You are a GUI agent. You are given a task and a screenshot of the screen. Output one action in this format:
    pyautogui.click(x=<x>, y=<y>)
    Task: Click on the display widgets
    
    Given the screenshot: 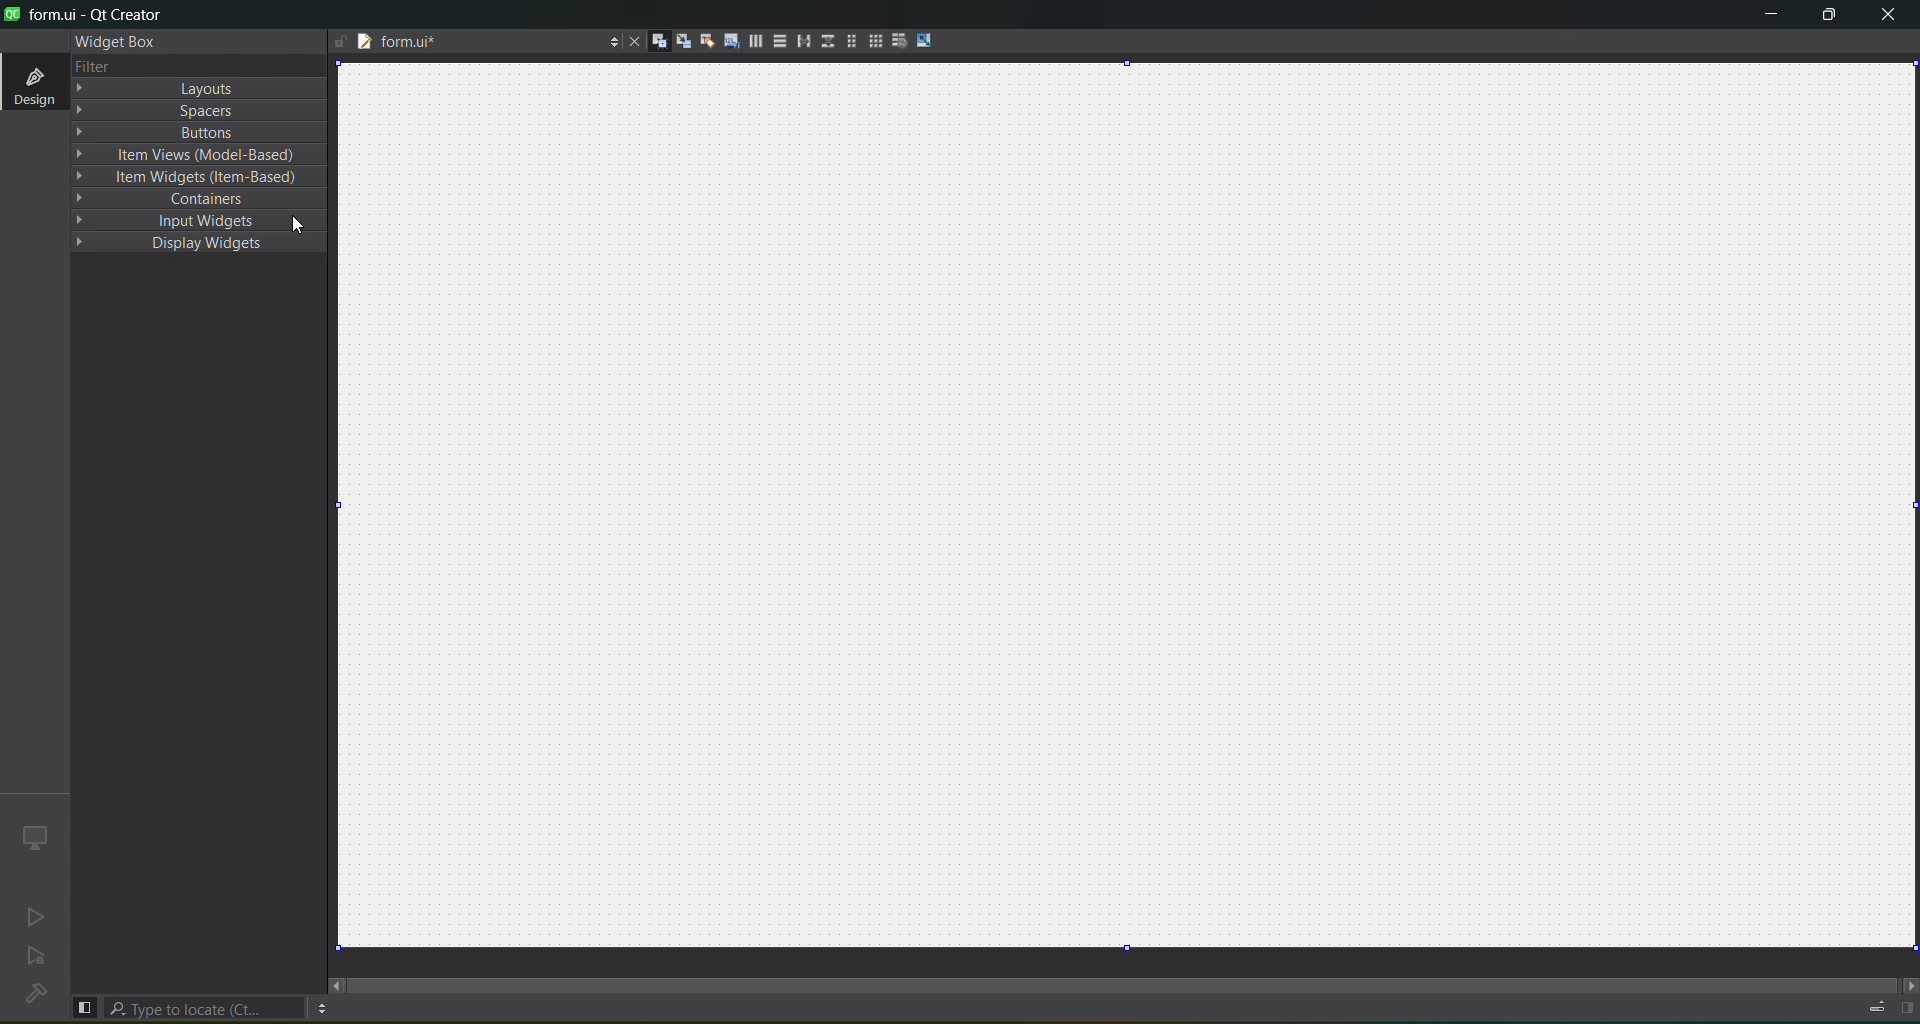 What is the action you would take?
    pyautogui.click(x=168, y=244)
    